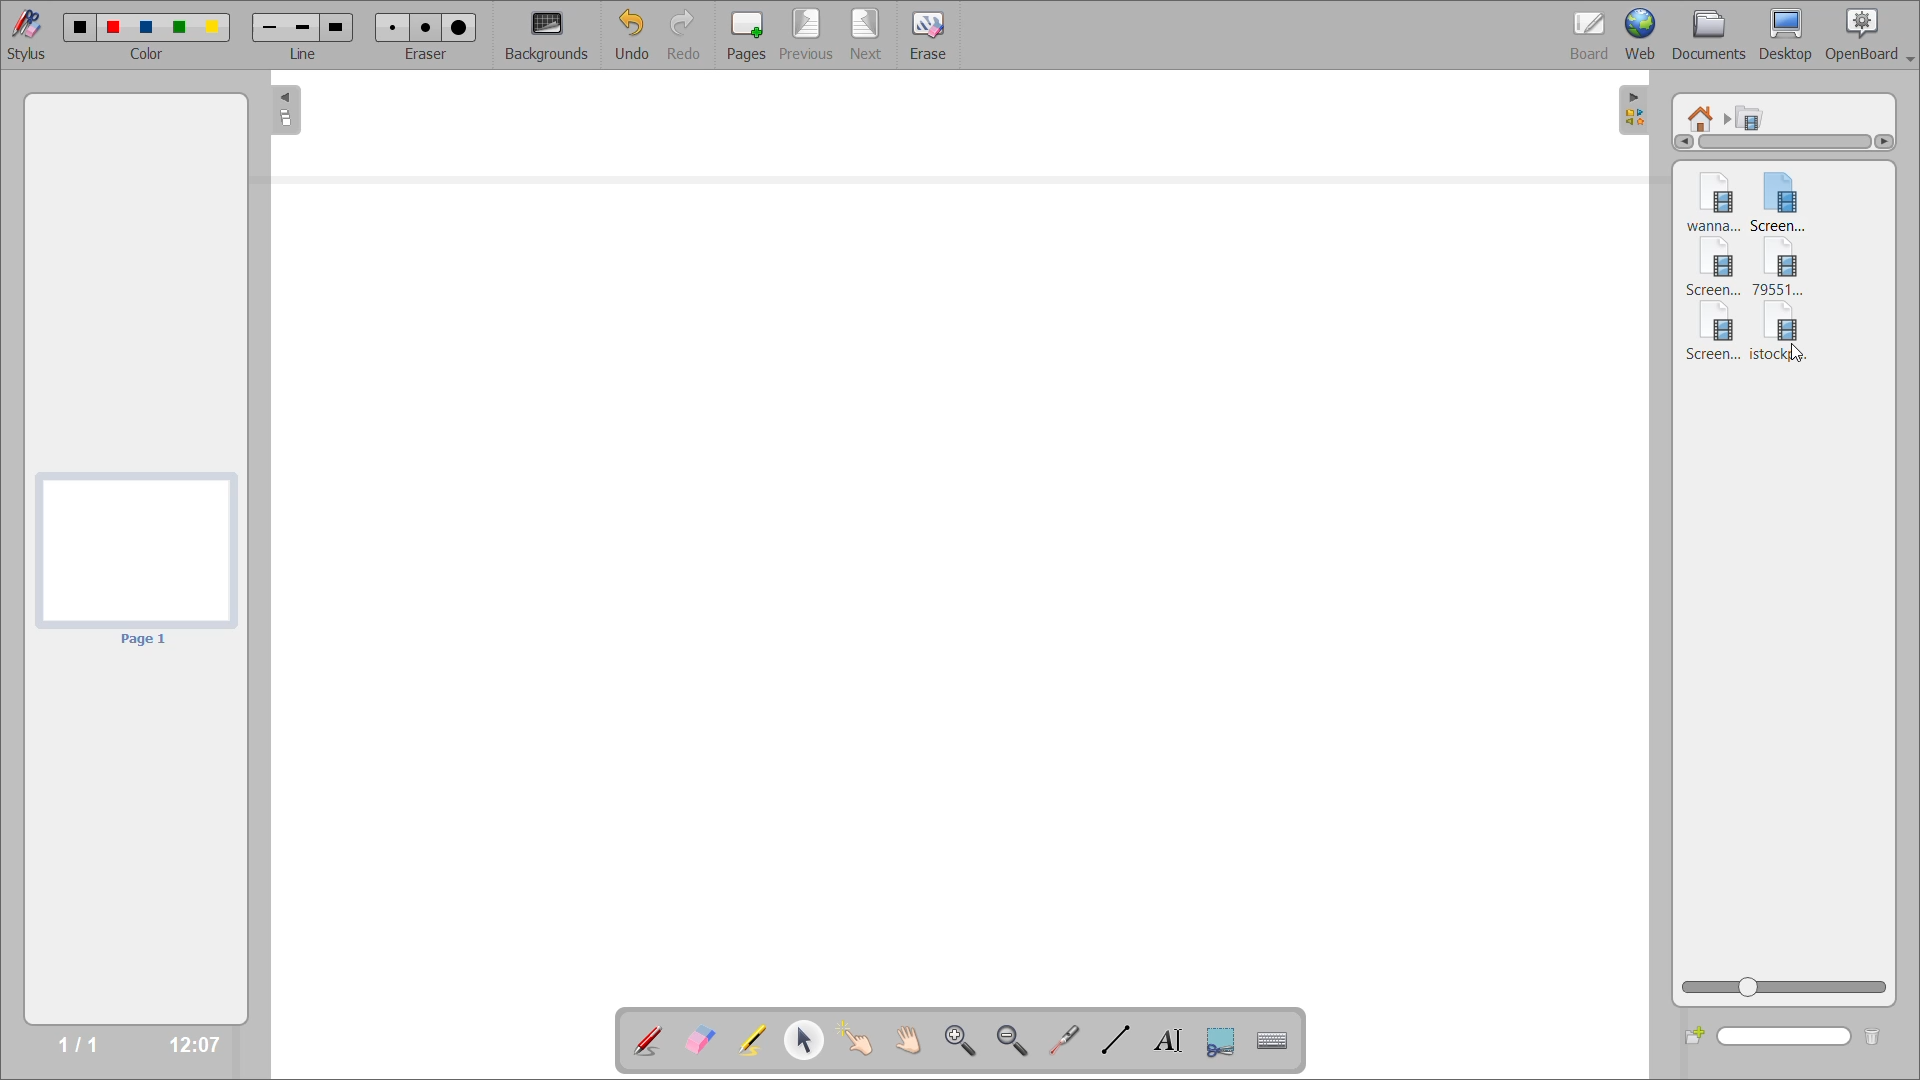 The width and height of the screenshot is (1920, 1080). I want to click on pages, so click(741, 32).